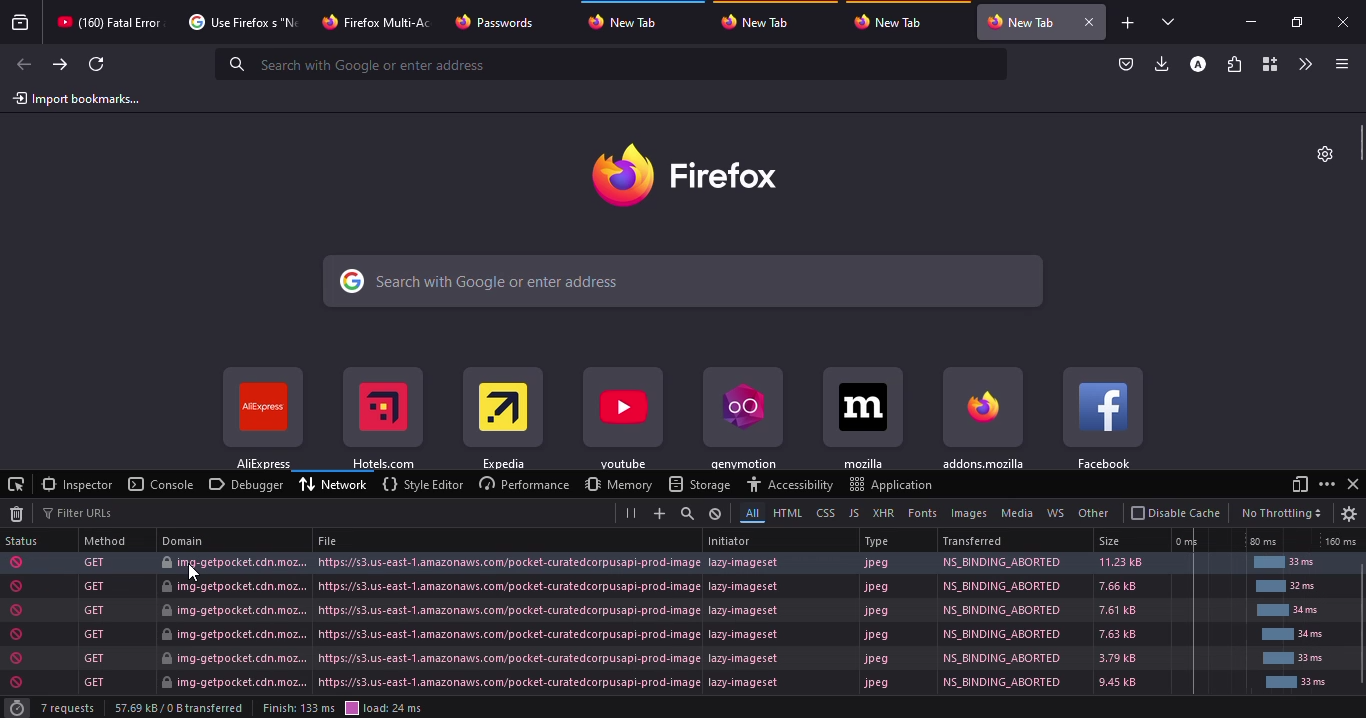 This screenshot has height=718, width=1366. What do you see at coordinates (893, 22) in the screenshot?
I see `tab` at bounding box center [893, 22].